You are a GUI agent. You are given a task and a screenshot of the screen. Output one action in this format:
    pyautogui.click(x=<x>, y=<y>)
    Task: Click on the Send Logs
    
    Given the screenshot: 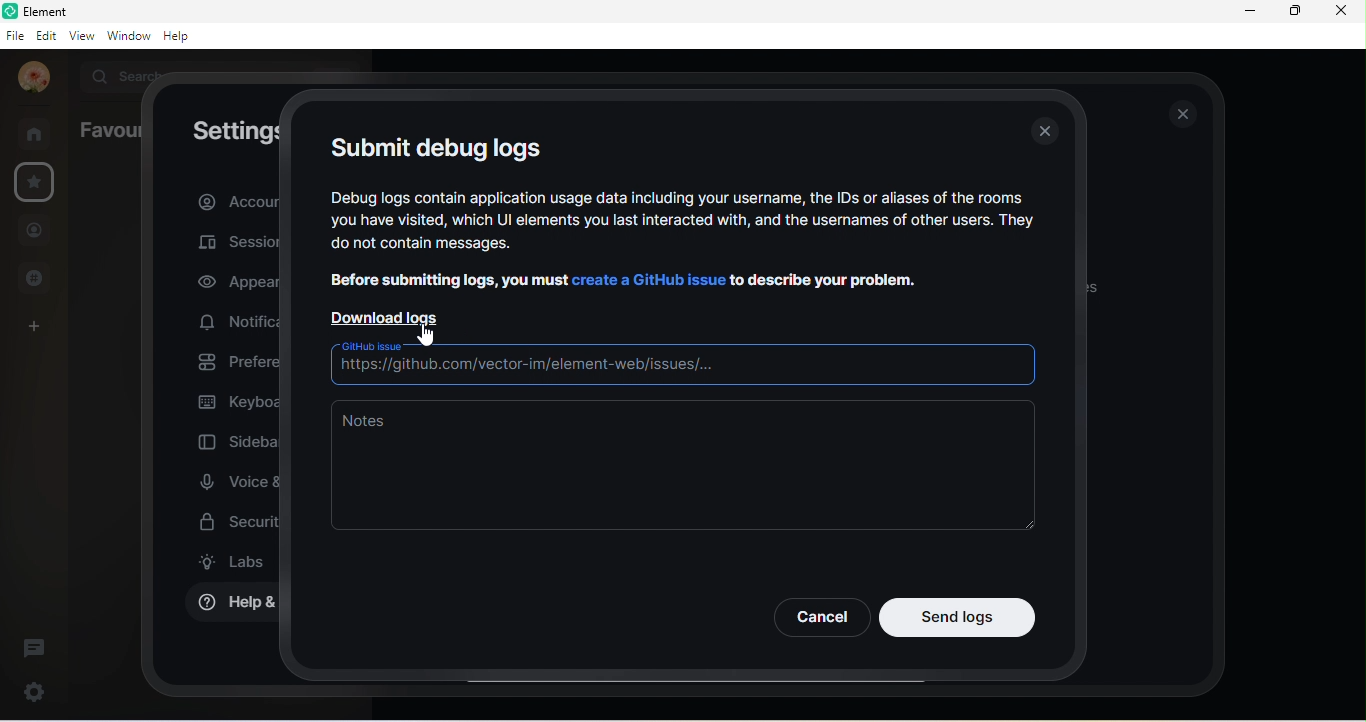 What is the action you would take?
    pyautogui.click(x=958, y=617)
    